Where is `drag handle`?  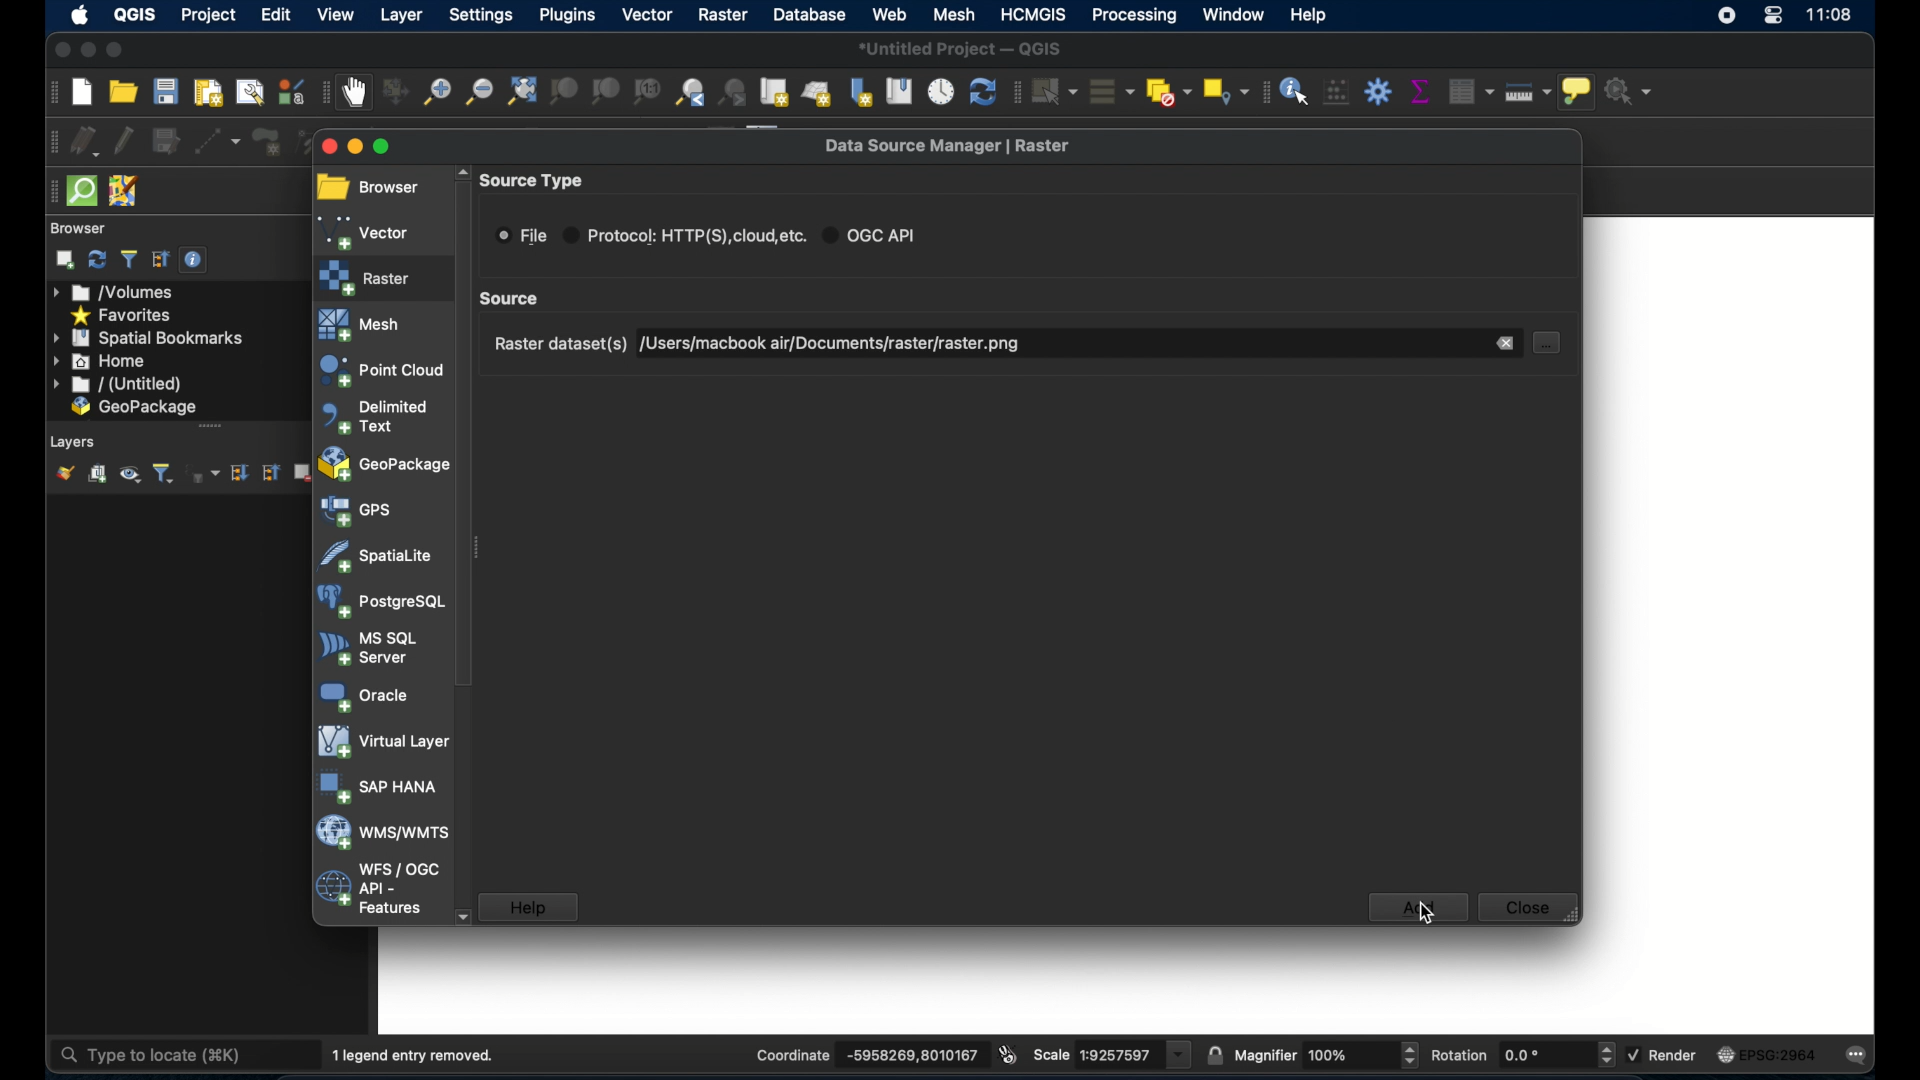 drag handle is located at coordinates (211, 425).